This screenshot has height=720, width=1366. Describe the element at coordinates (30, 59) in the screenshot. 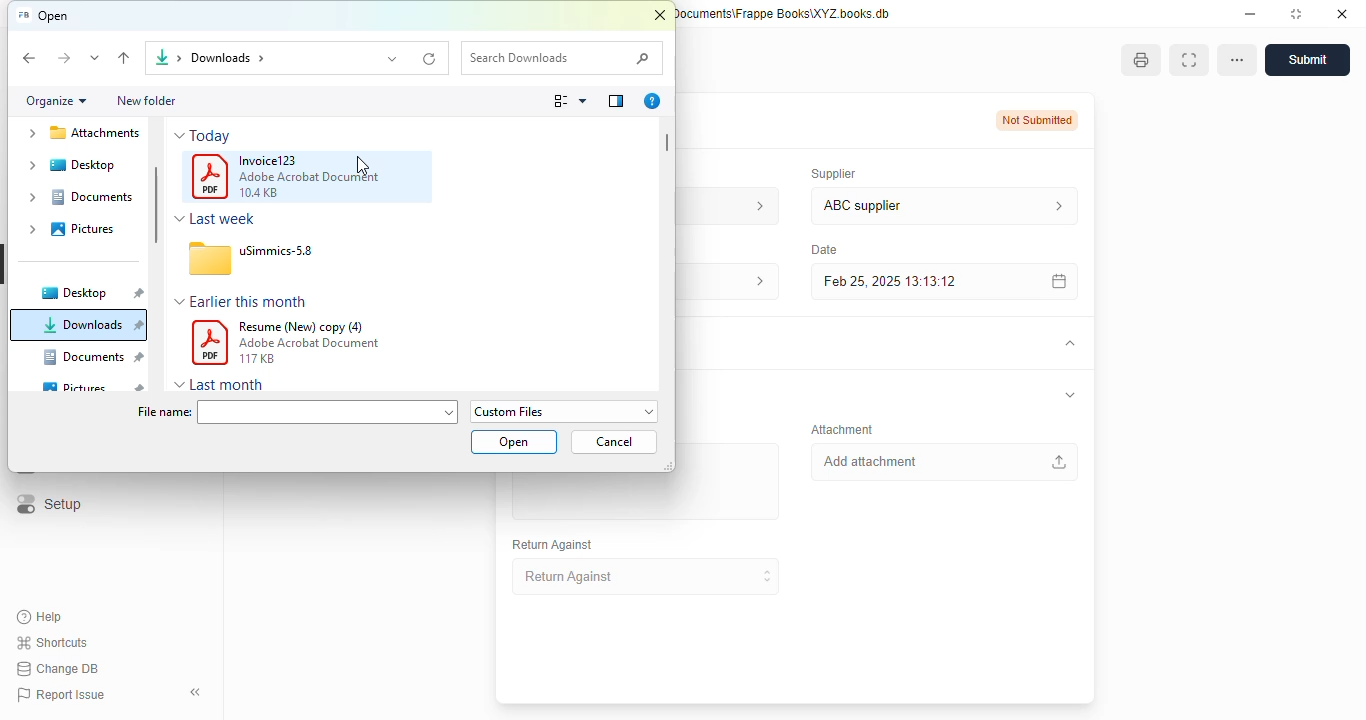

I see `back` at that location.